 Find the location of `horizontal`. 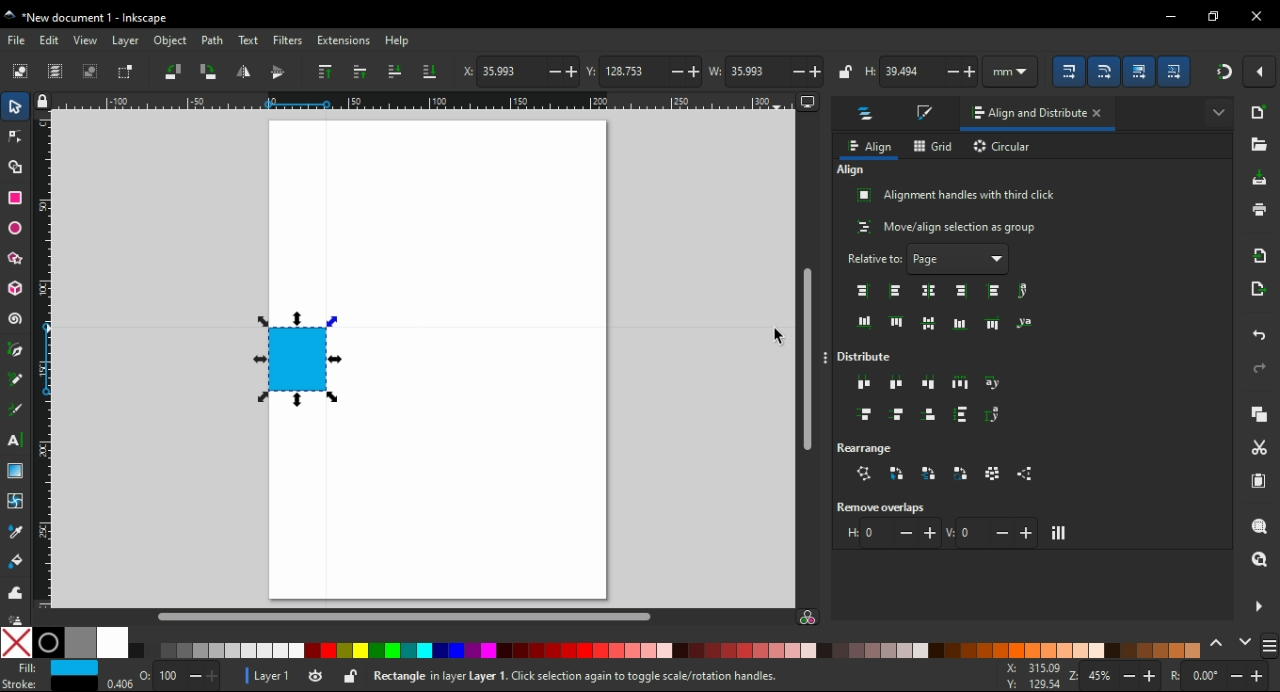

horizontal is located at coordinates (889, 534).